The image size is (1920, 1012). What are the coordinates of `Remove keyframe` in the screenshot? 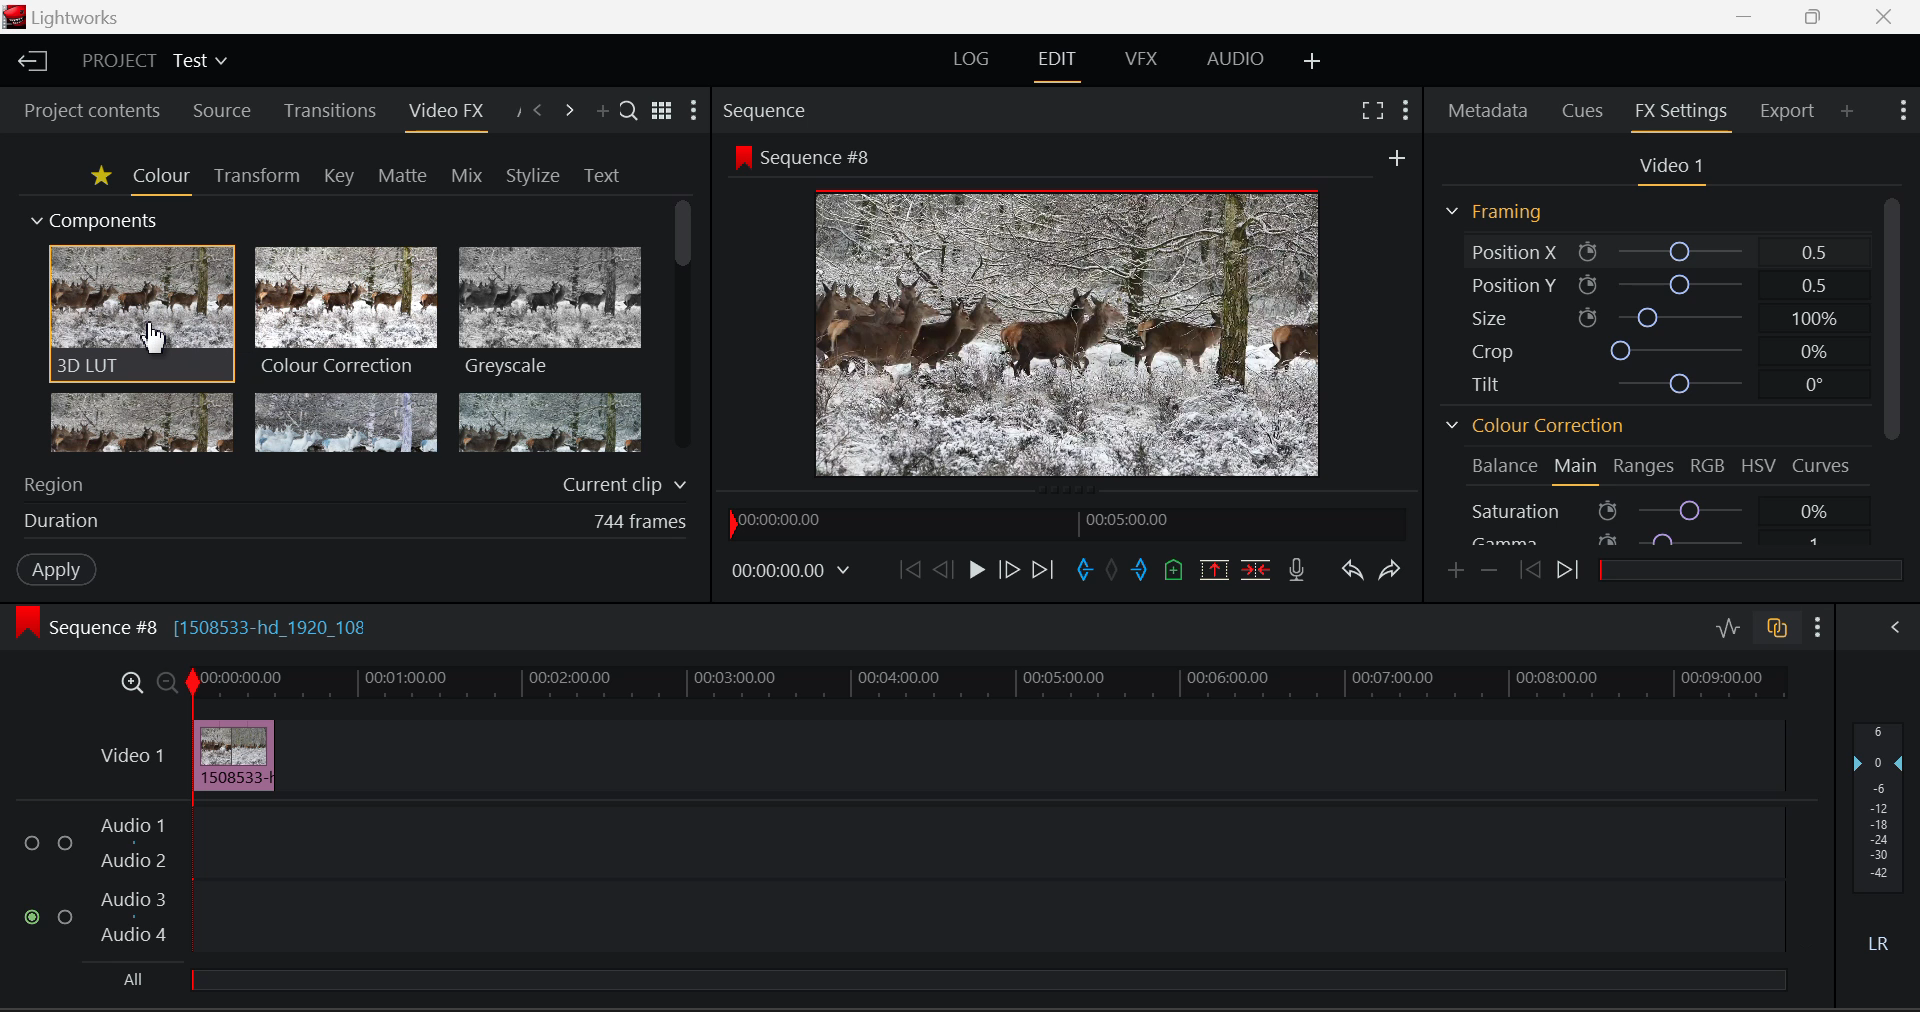 It's located at (1489, 574).